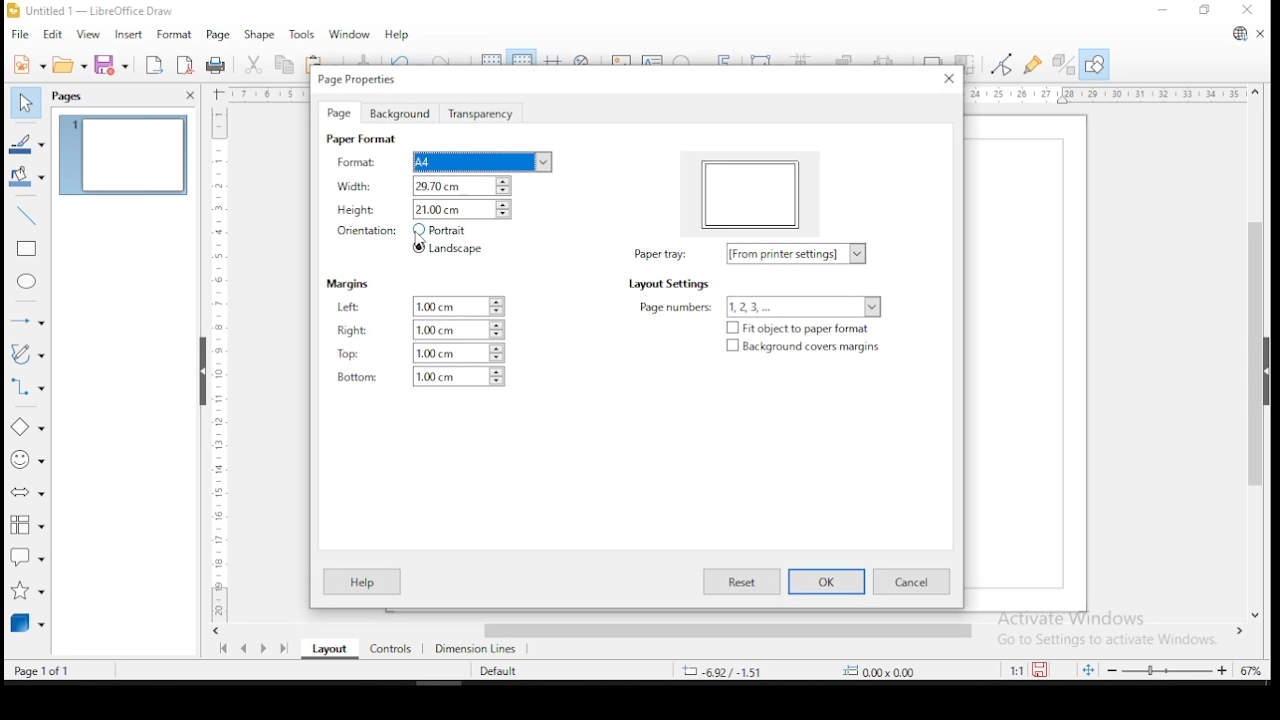 Image resolution: width=1280 pixels, height=720 pixels. What do you see at coordinates (438, 210) in the screenshot?
I see `height` at bounding box center [438, 210].